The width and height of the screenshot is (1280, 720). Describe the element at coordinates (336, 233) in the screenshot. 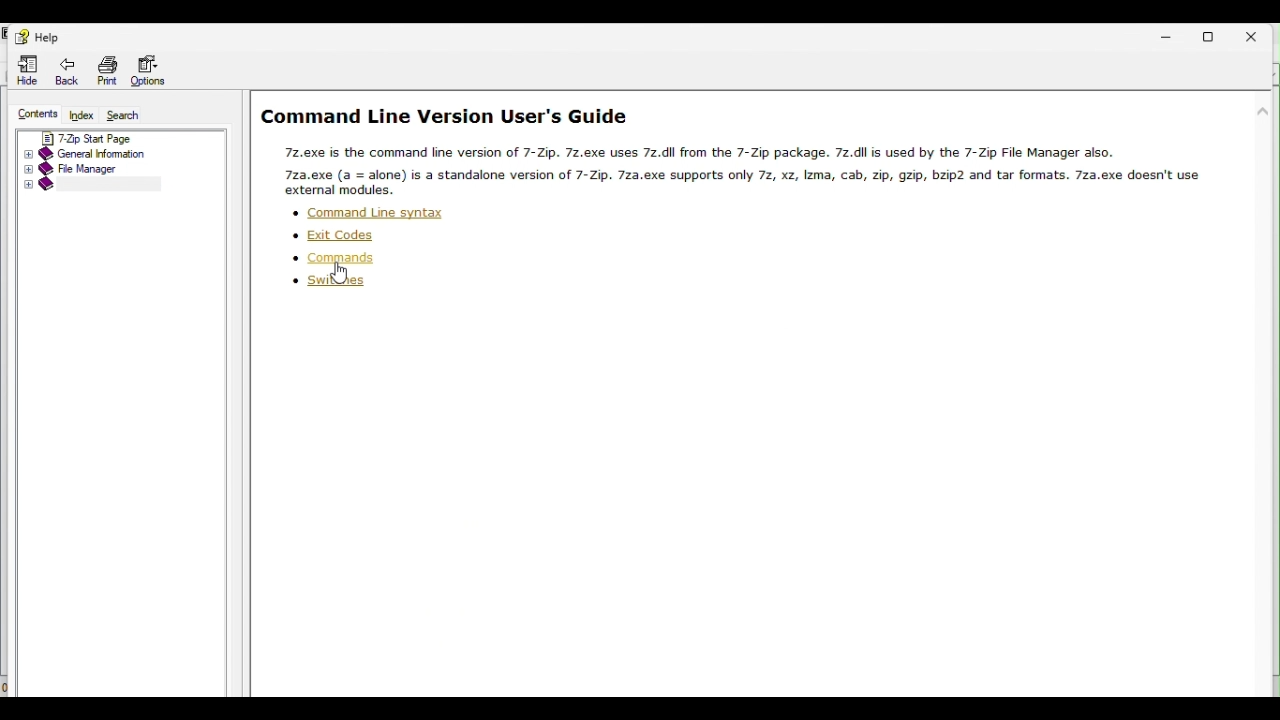

I see `Exit codes` at that location.